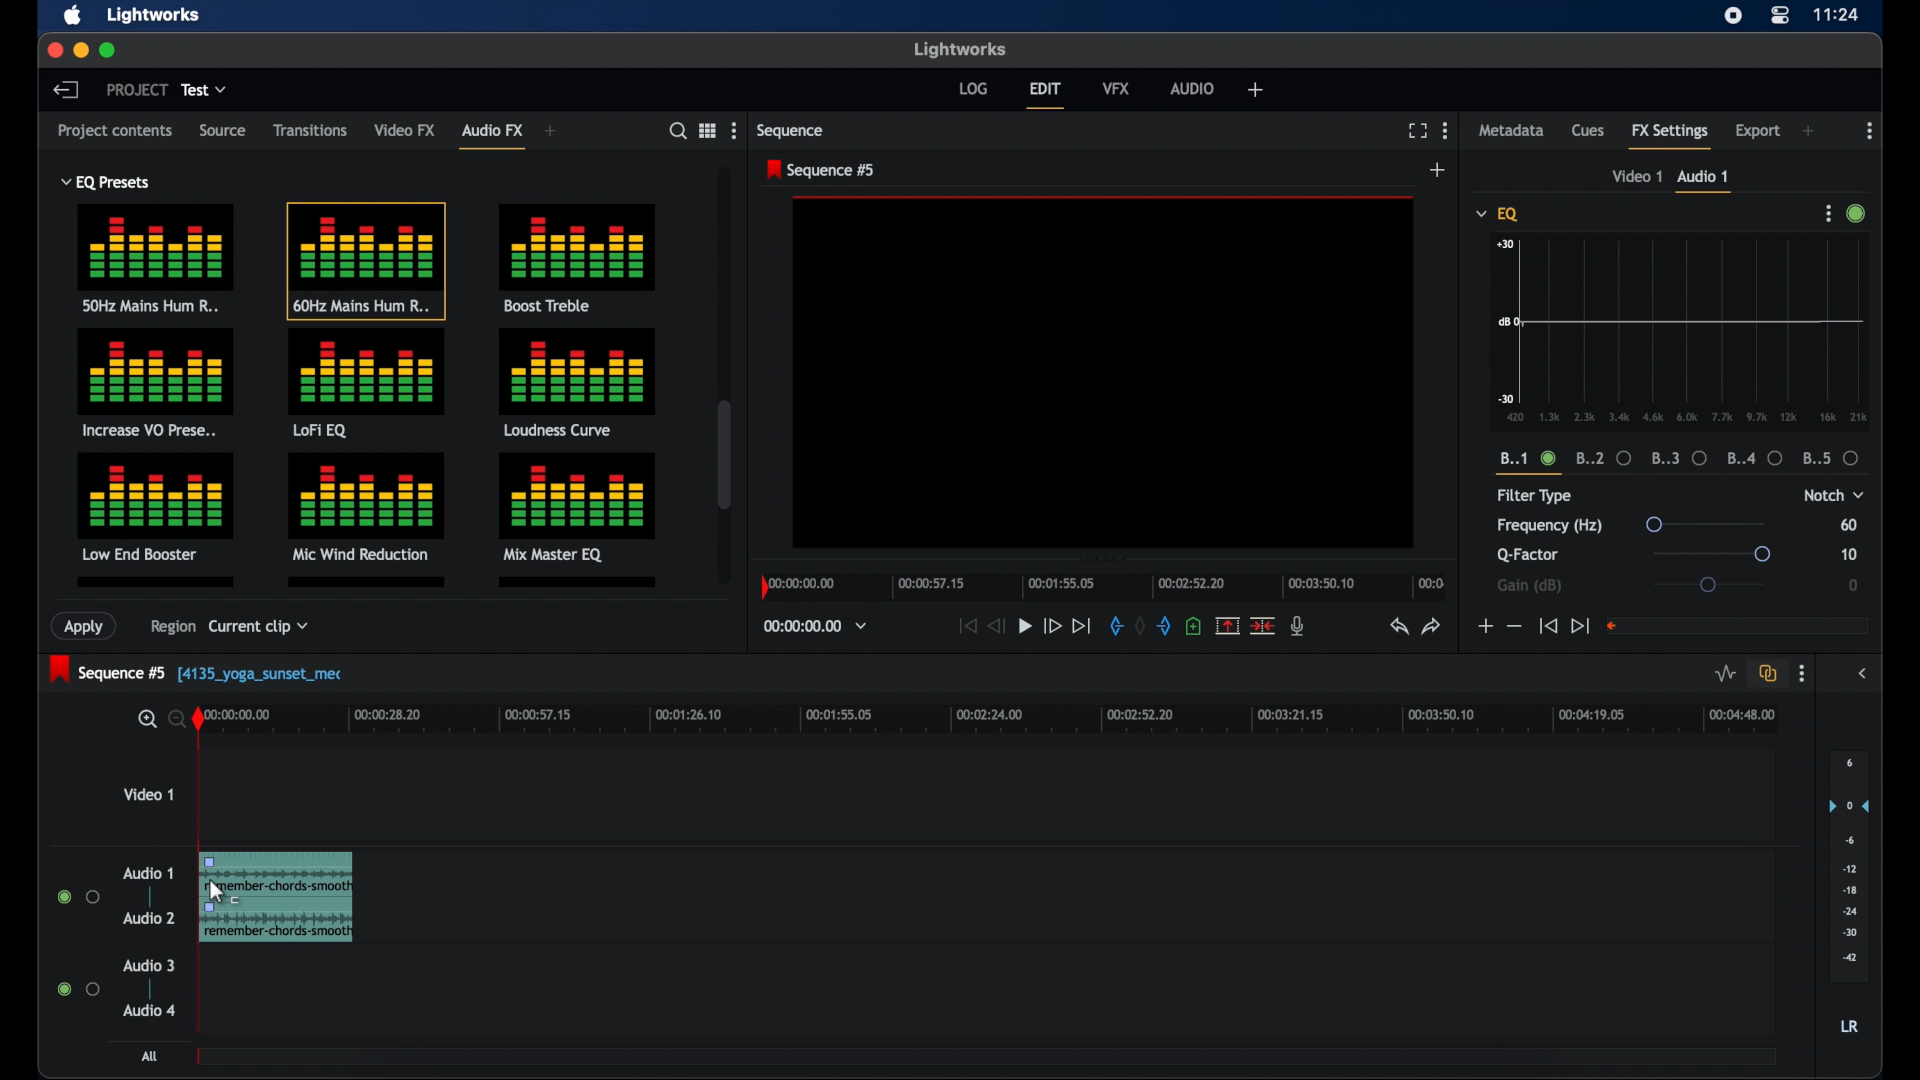 The height and width of the screenshot is (1080, 1920). Describe the element at coordinates (79, 988) in the screenshot. I see `radio button` at that location.